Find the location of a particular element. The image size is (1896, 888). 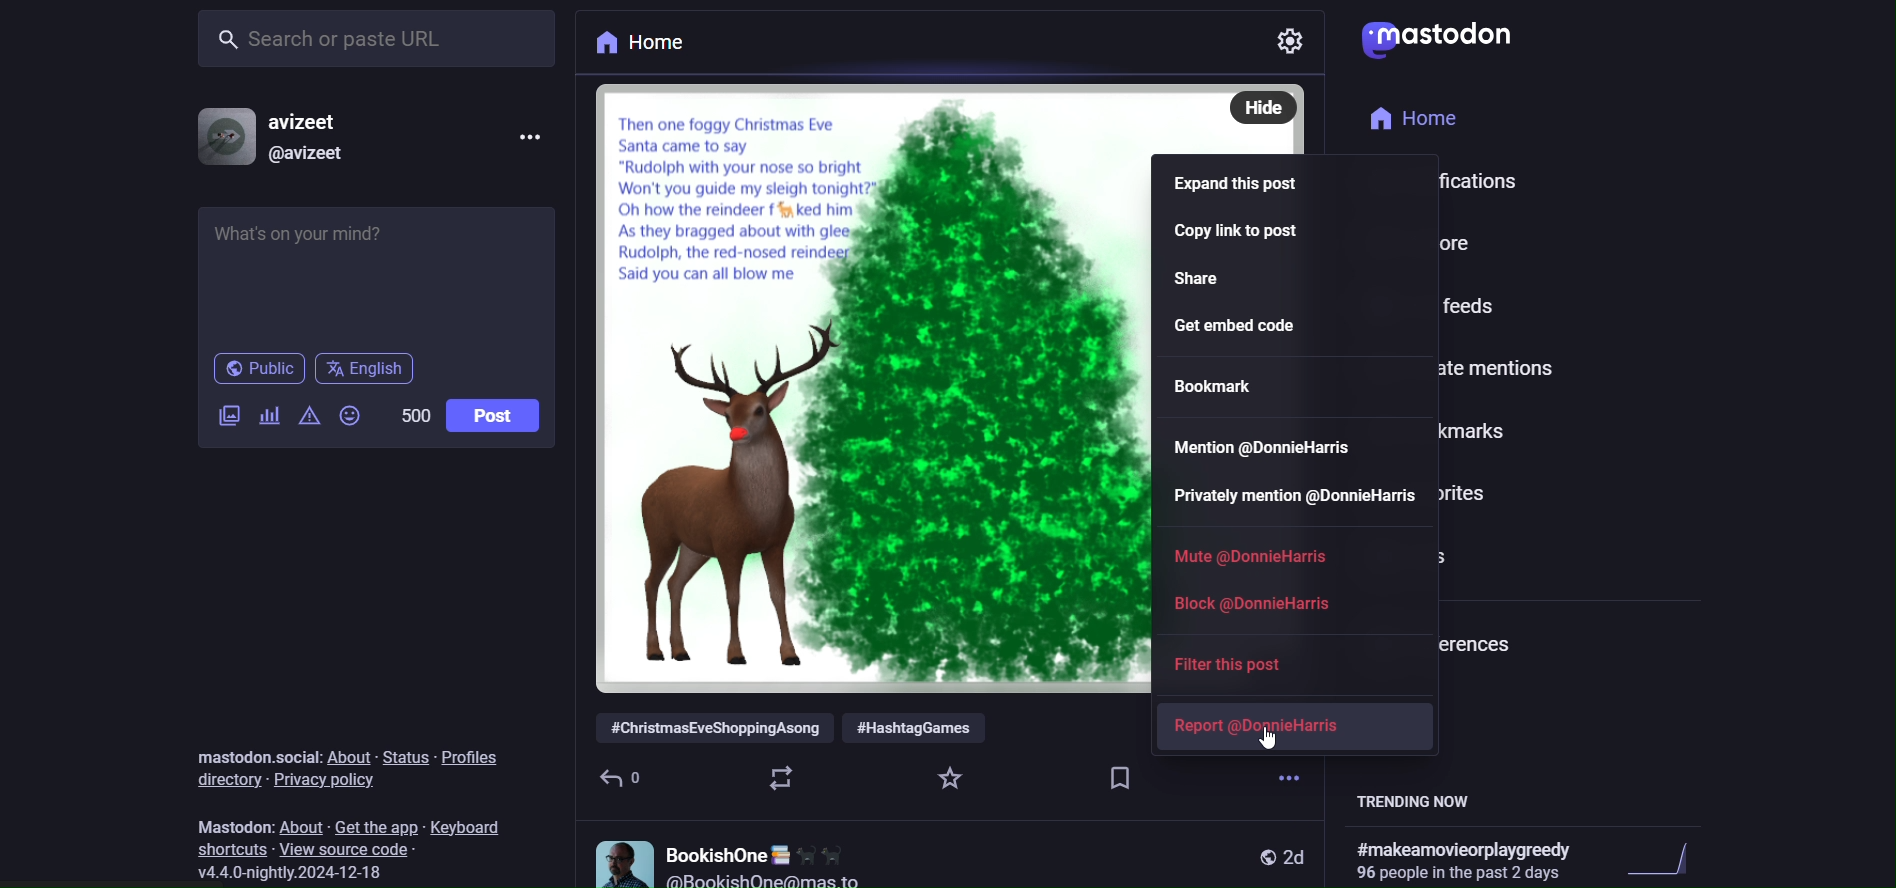

report is located at coordinates (1274, 724).